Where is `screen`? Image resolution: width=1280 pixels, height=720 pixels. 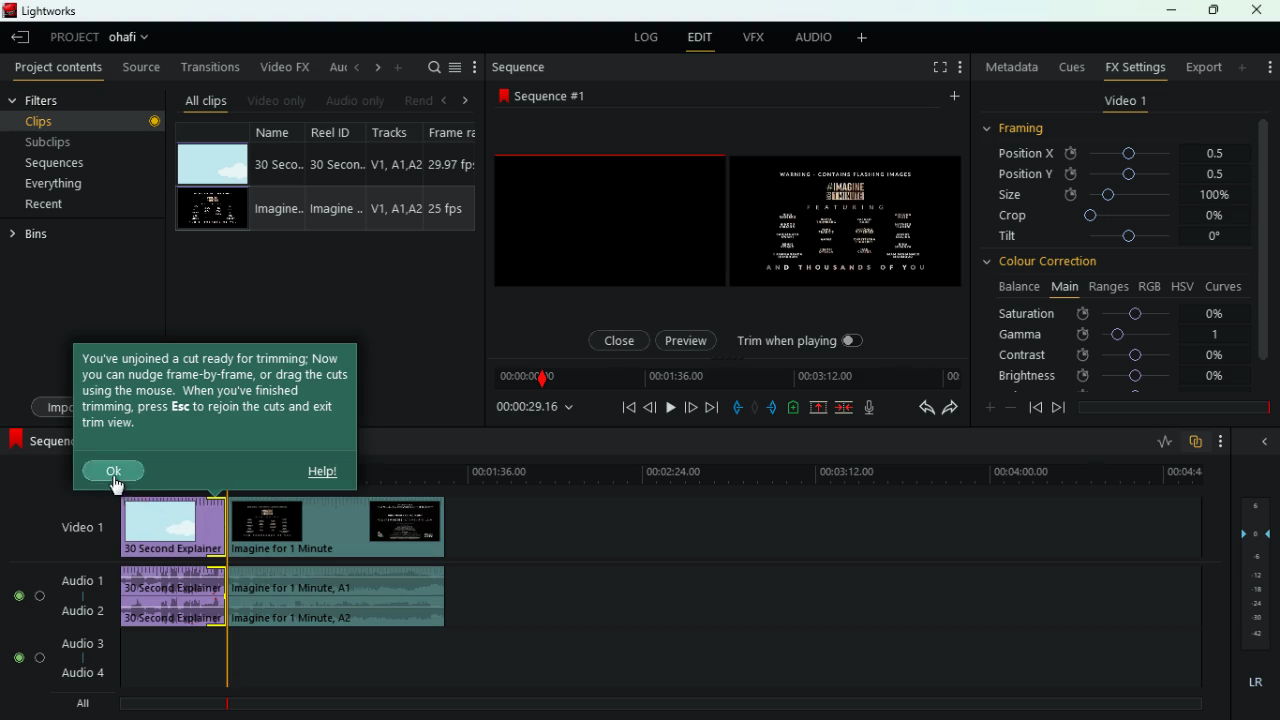 screen is located at coordinates (727, 221).